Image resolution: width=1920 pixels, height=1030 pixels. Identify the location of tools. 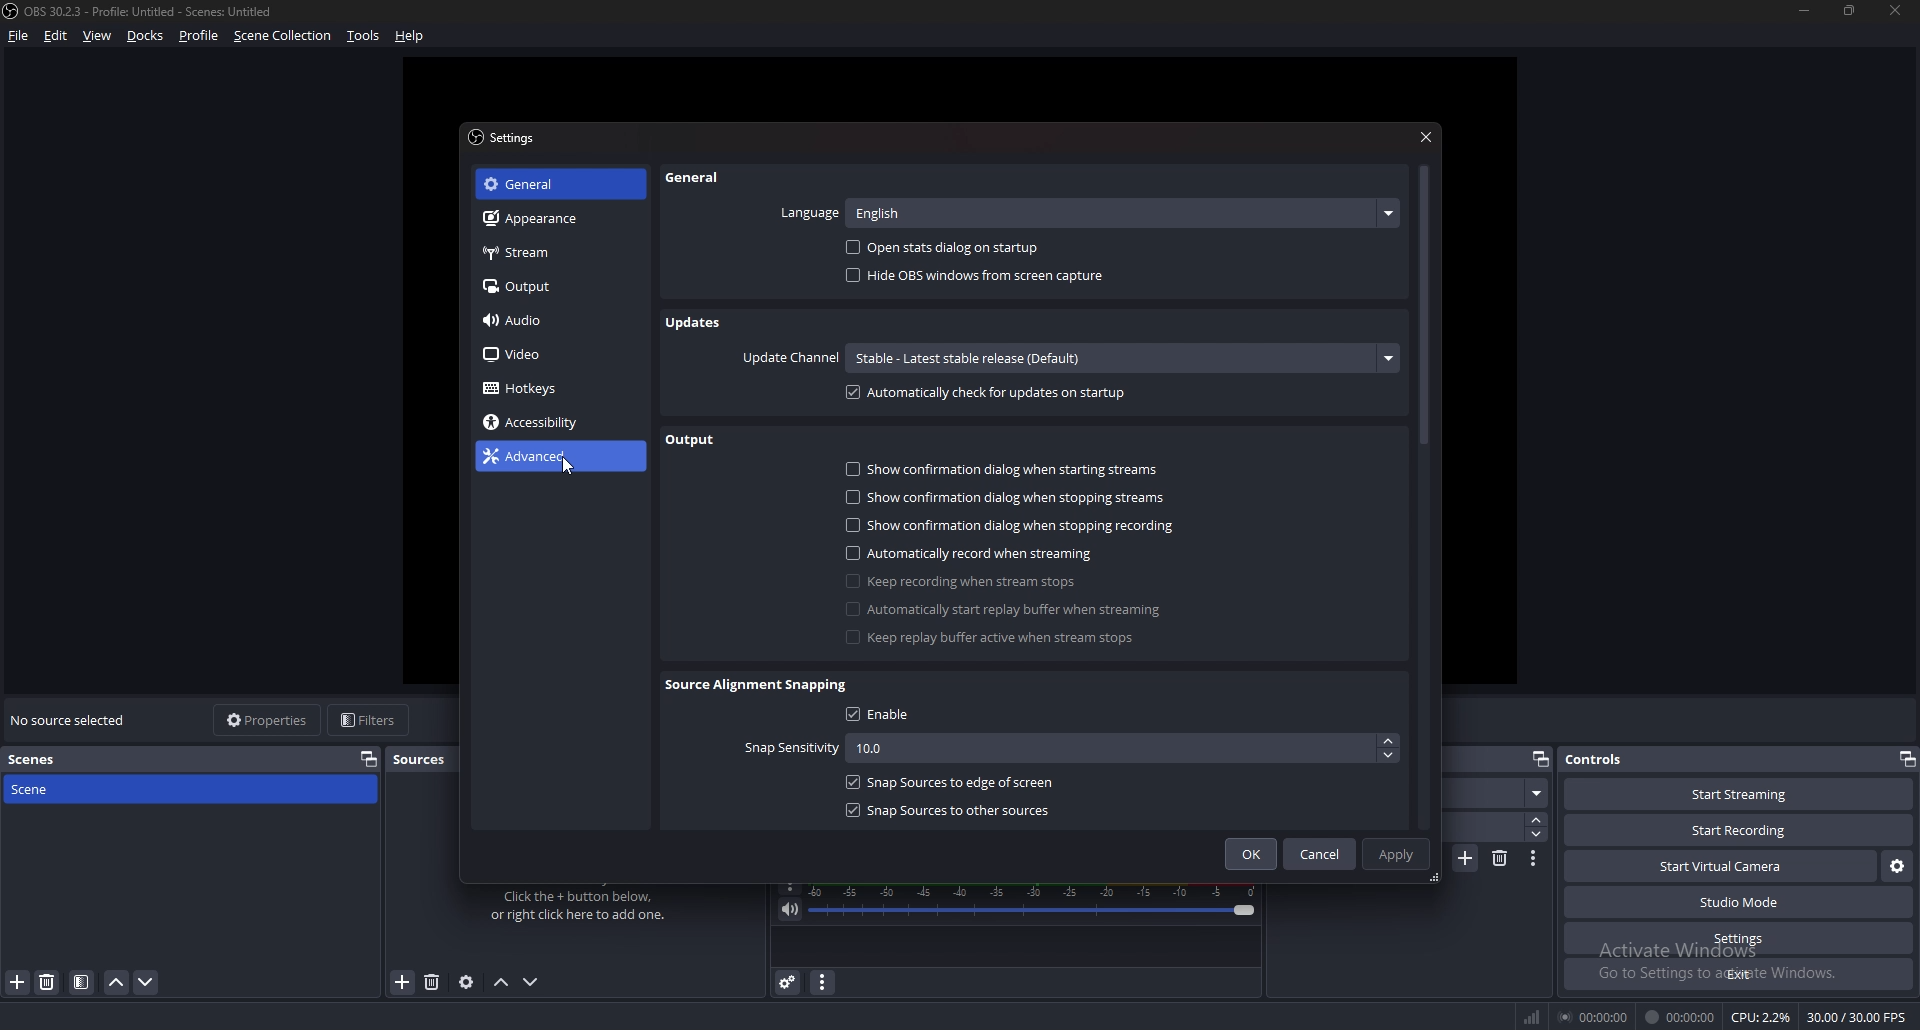
(362, 36).